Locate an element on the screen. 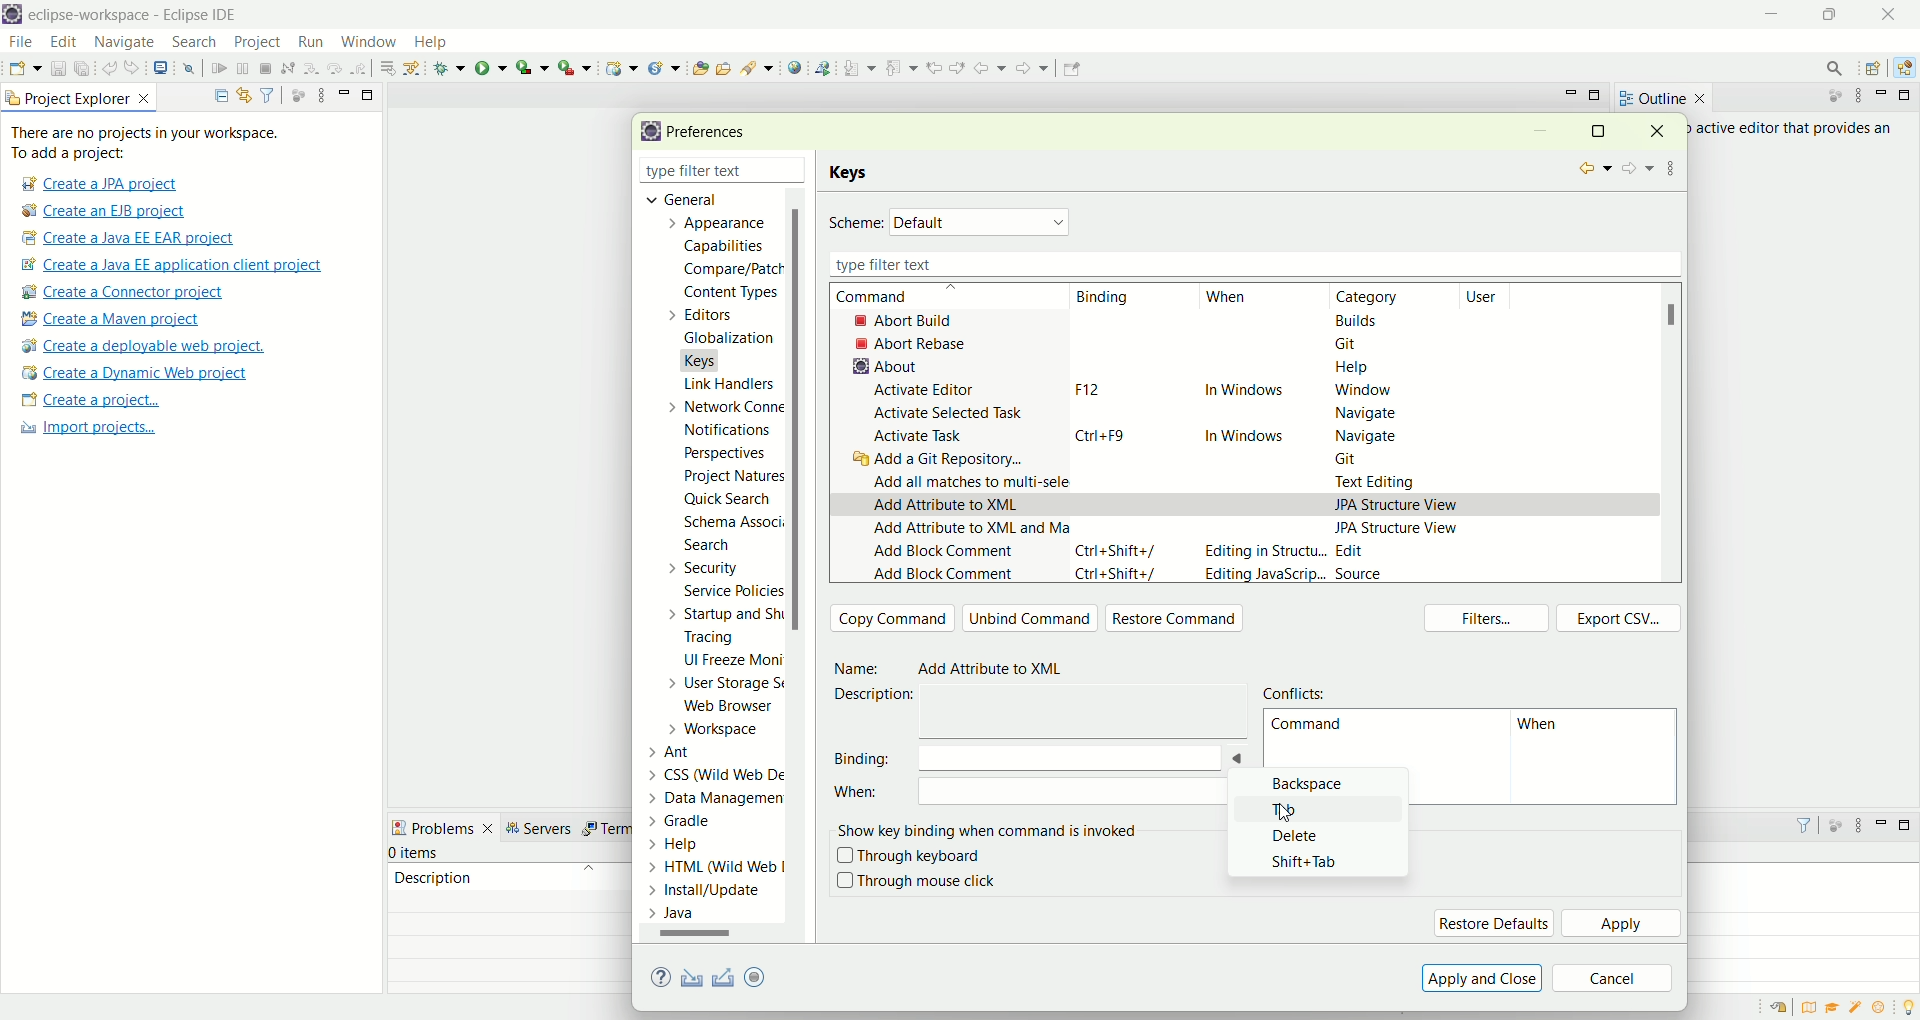 The image size is (1920, 1020). redo is located at coordinates (136, 68).